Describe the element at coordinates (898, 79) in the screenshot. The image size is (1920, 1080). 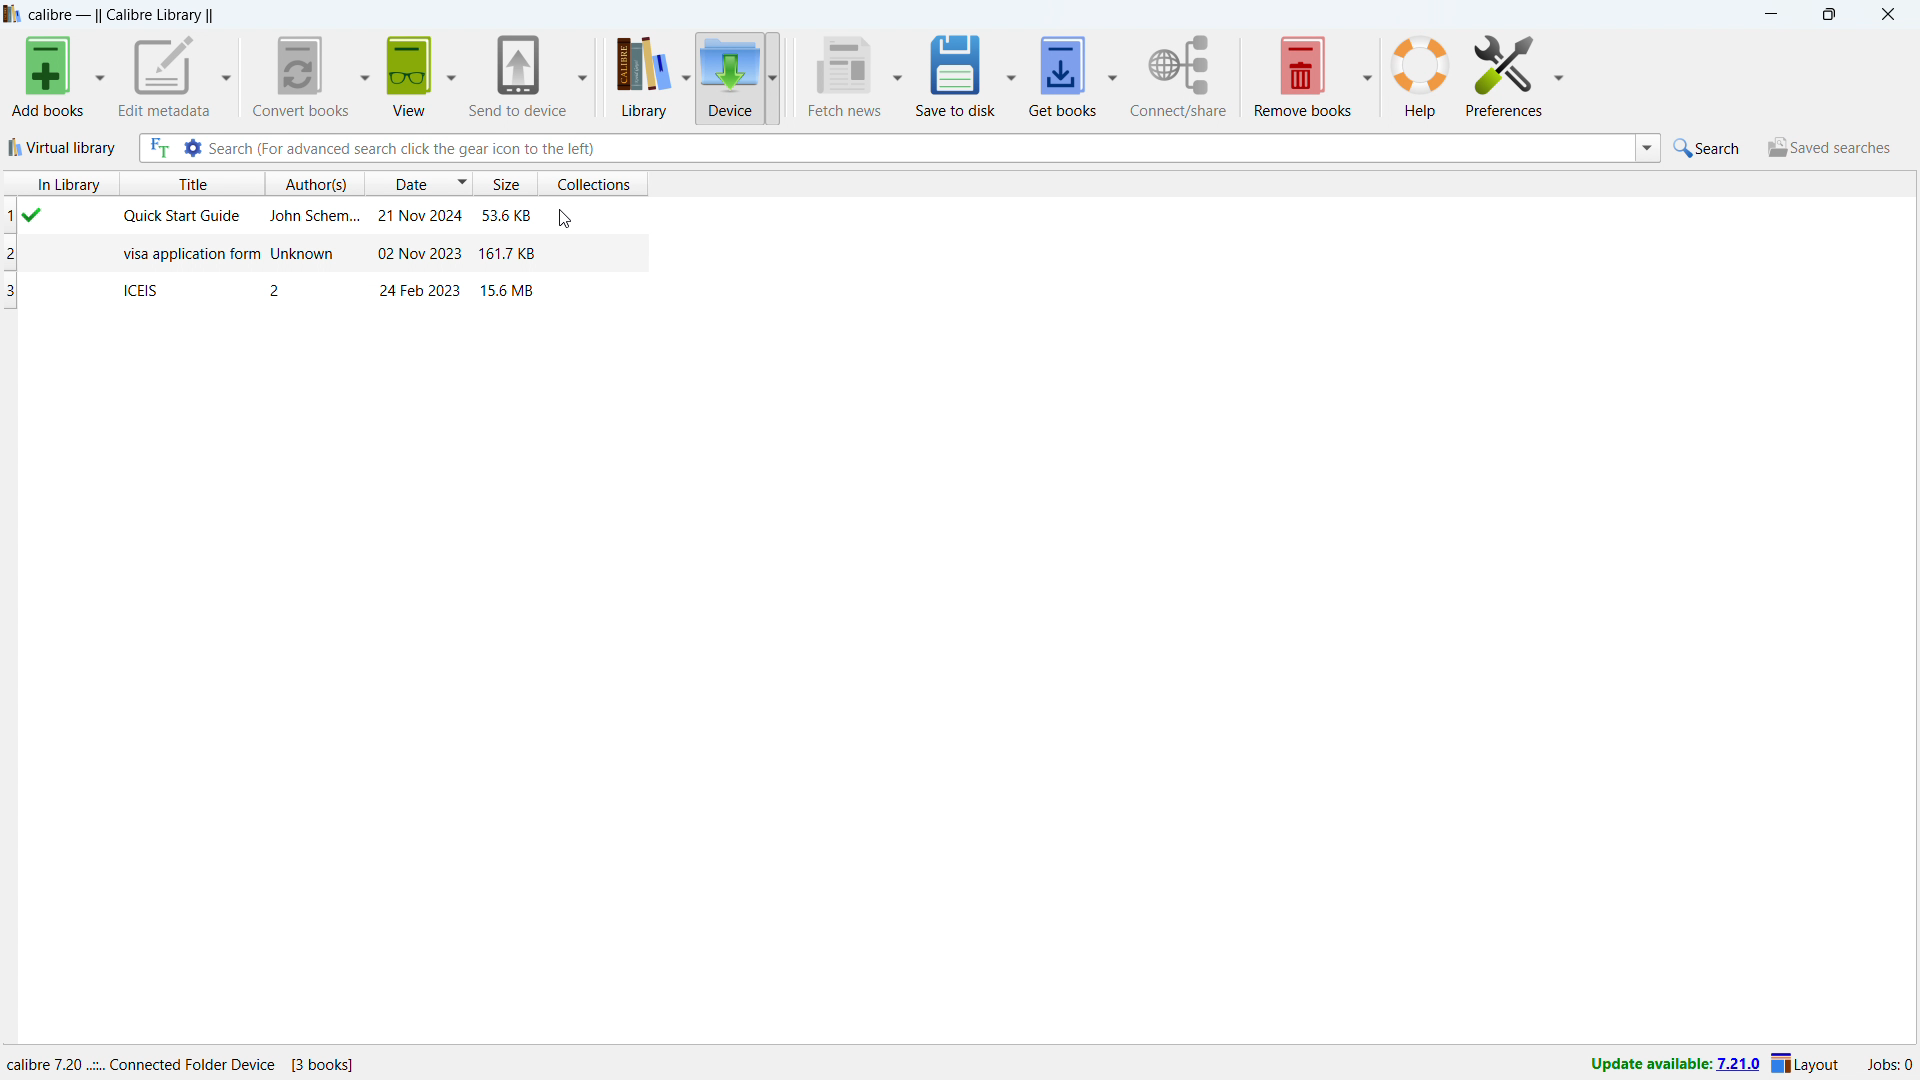
I see `fetch news options` at that location.